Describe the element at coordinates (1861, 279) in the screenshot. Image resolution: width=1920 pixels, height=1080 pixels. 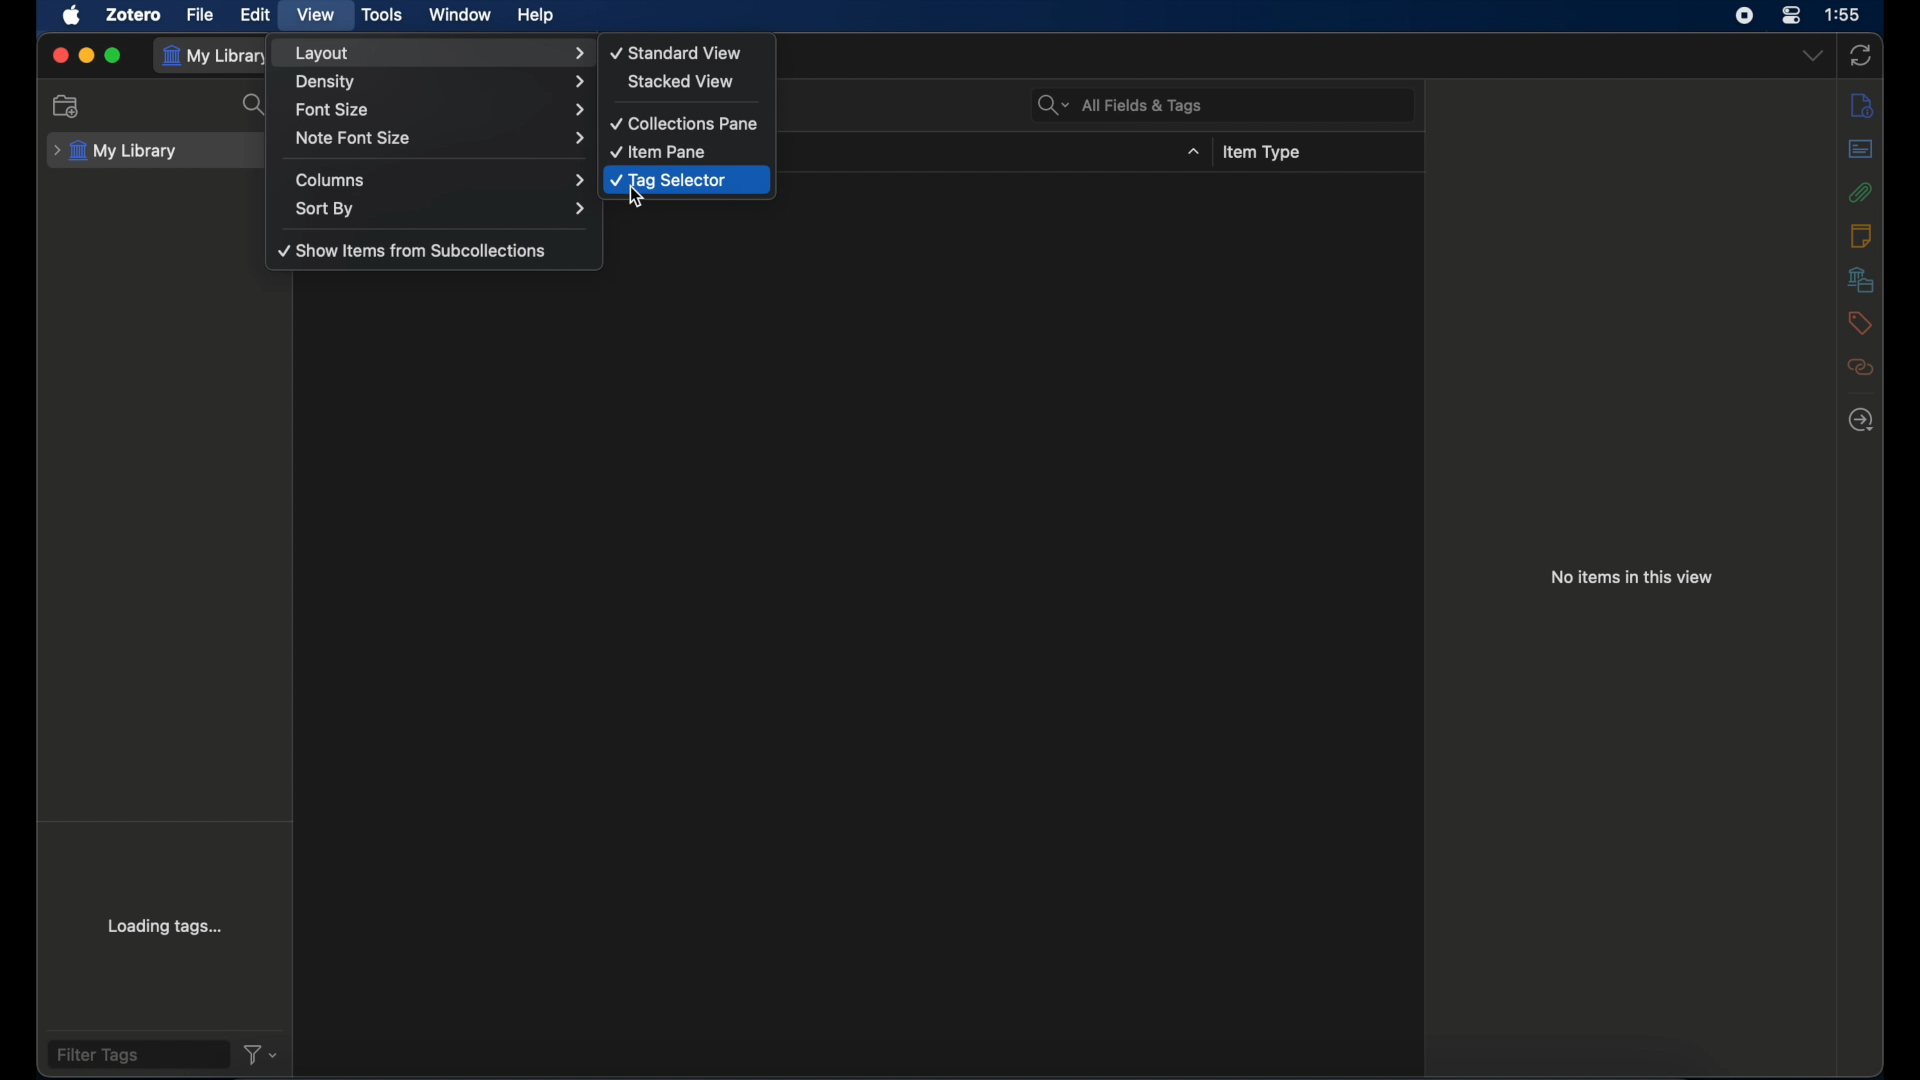
I see `libraries` at that location.